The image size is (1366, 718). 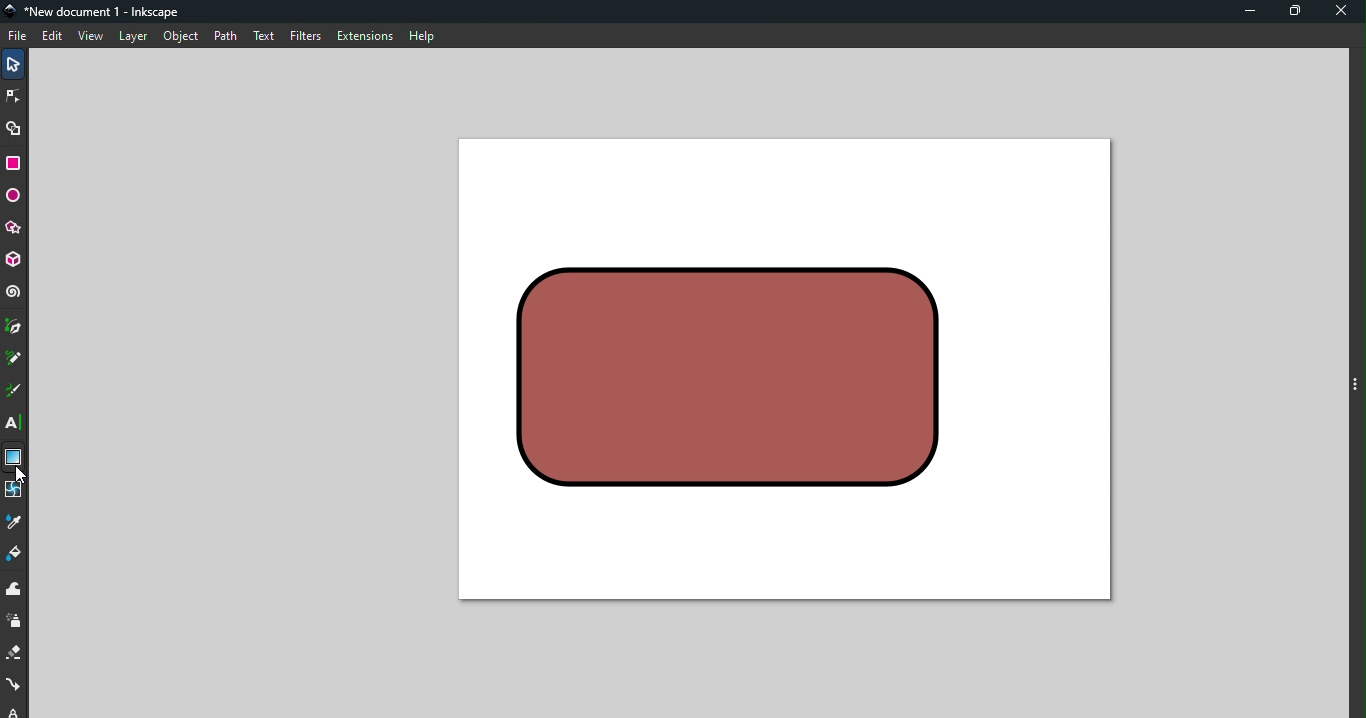 I want to click on Calligraphy tool, so click(x=13, y=393).